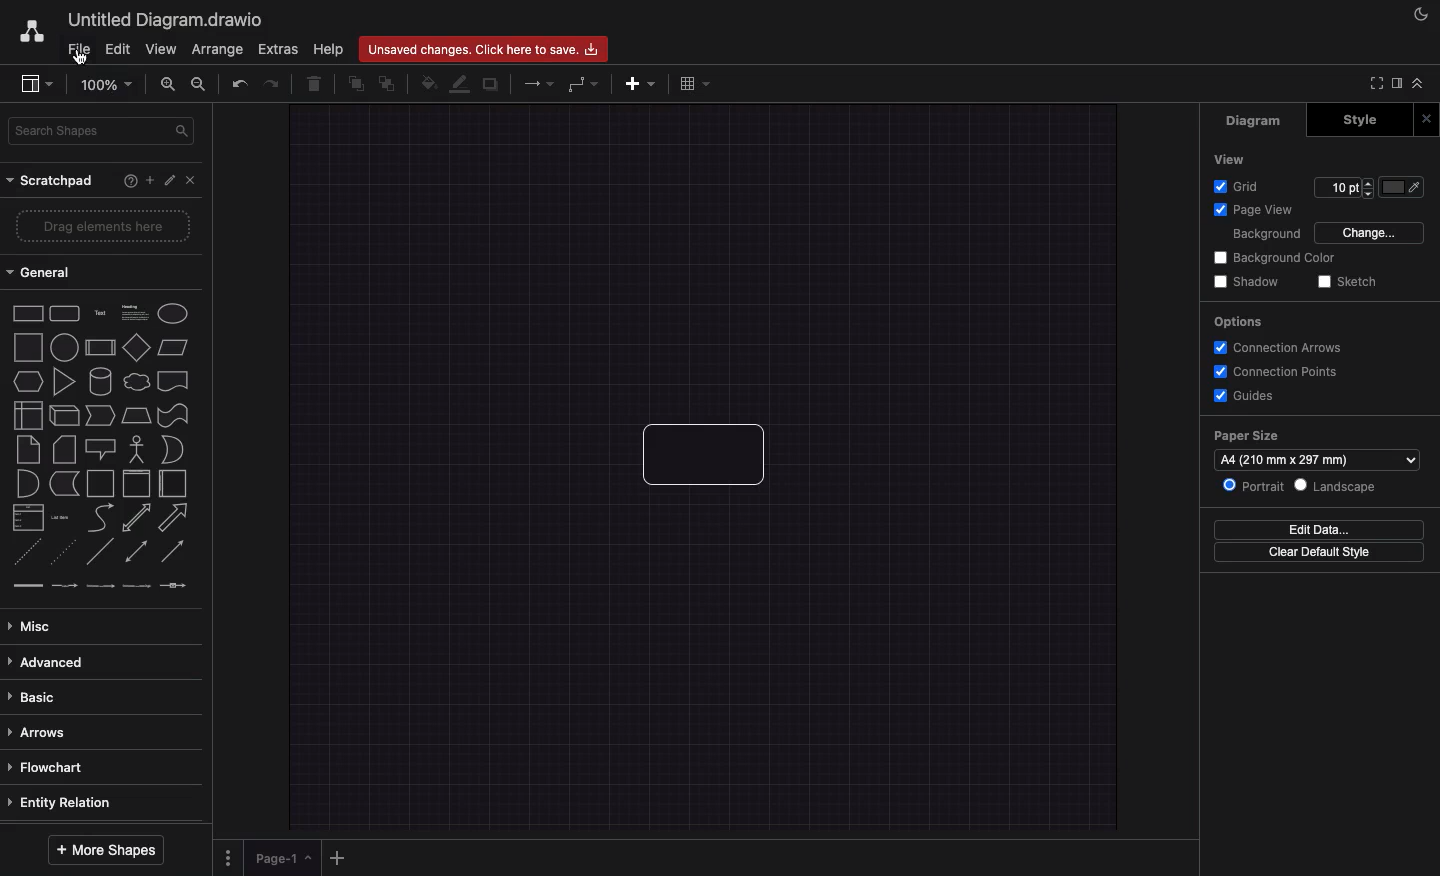 The width and height of the screenshot is (1440, 876). Describe the element at coordinates (1369, 231) in the screenshot. I see `Change` at that location.